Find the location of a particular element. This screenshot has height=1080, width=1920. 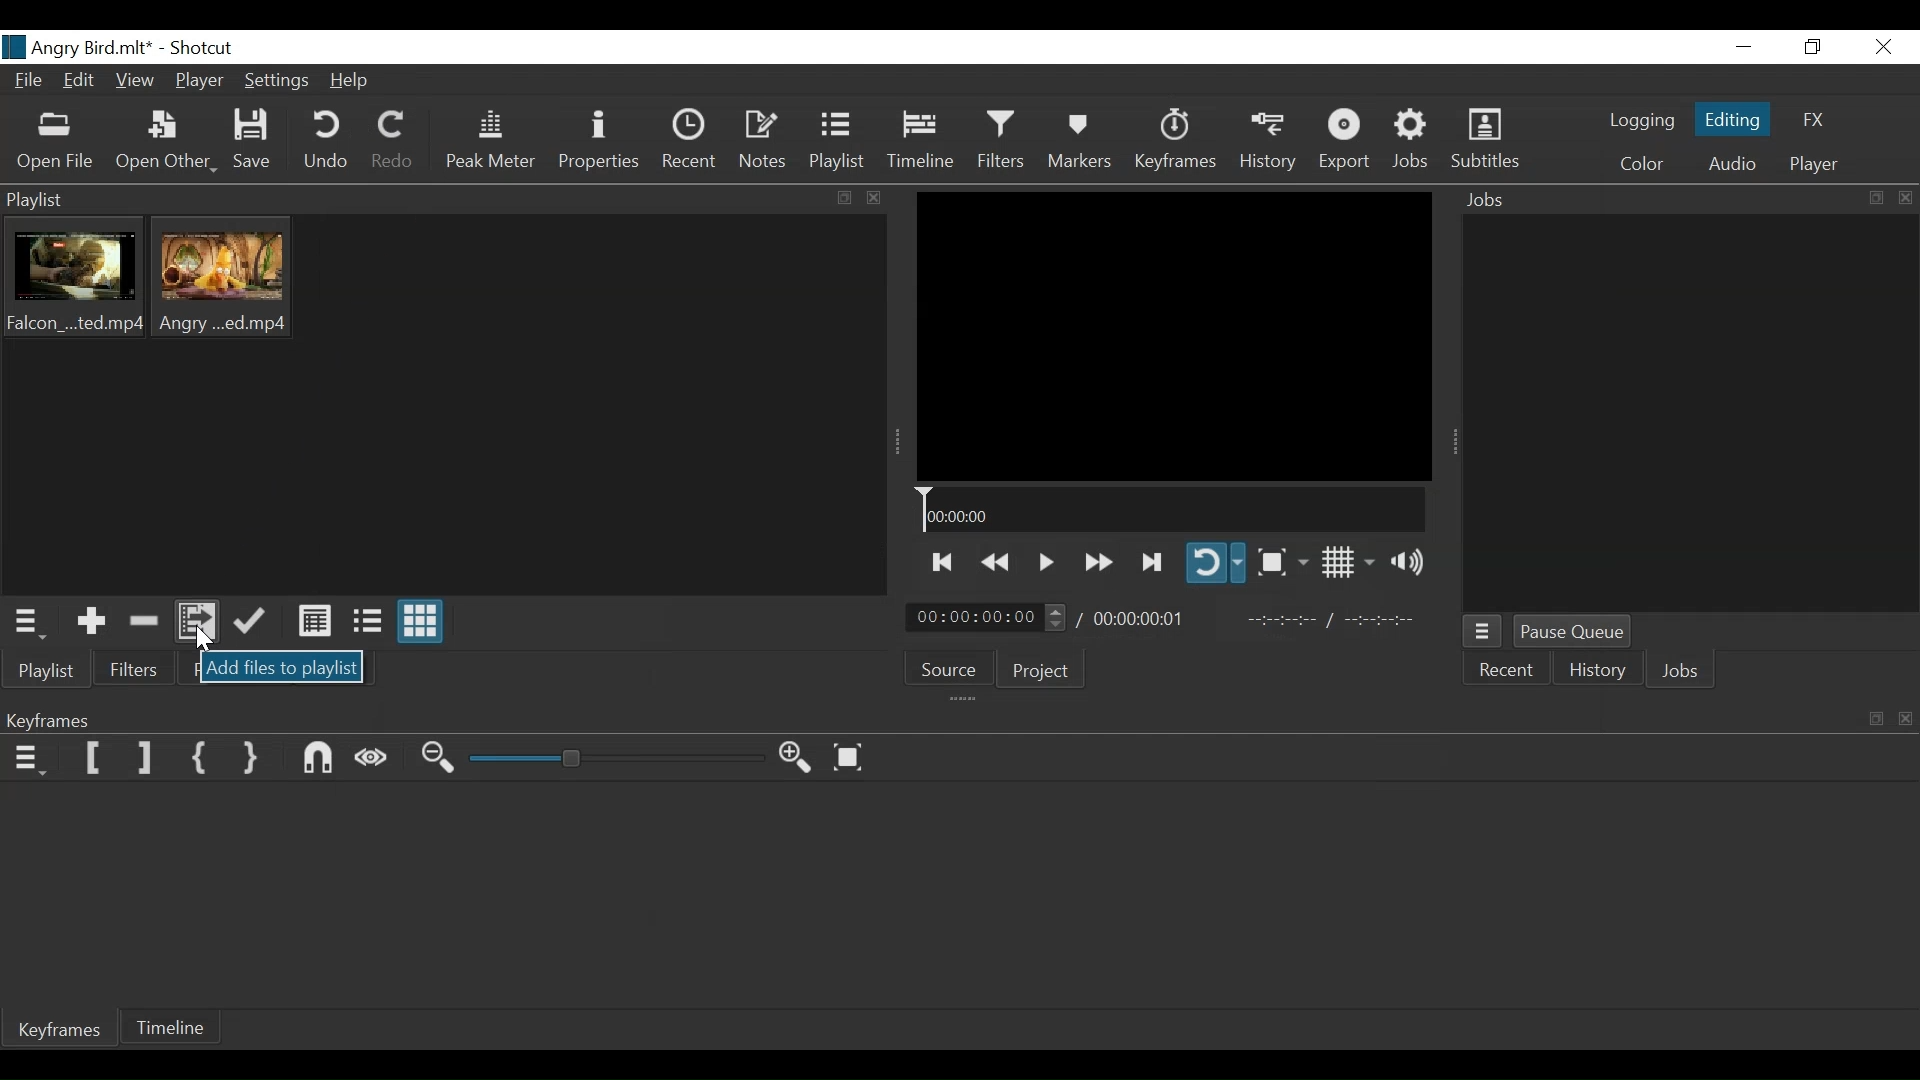

Settings is located at coordinates (279, 82).